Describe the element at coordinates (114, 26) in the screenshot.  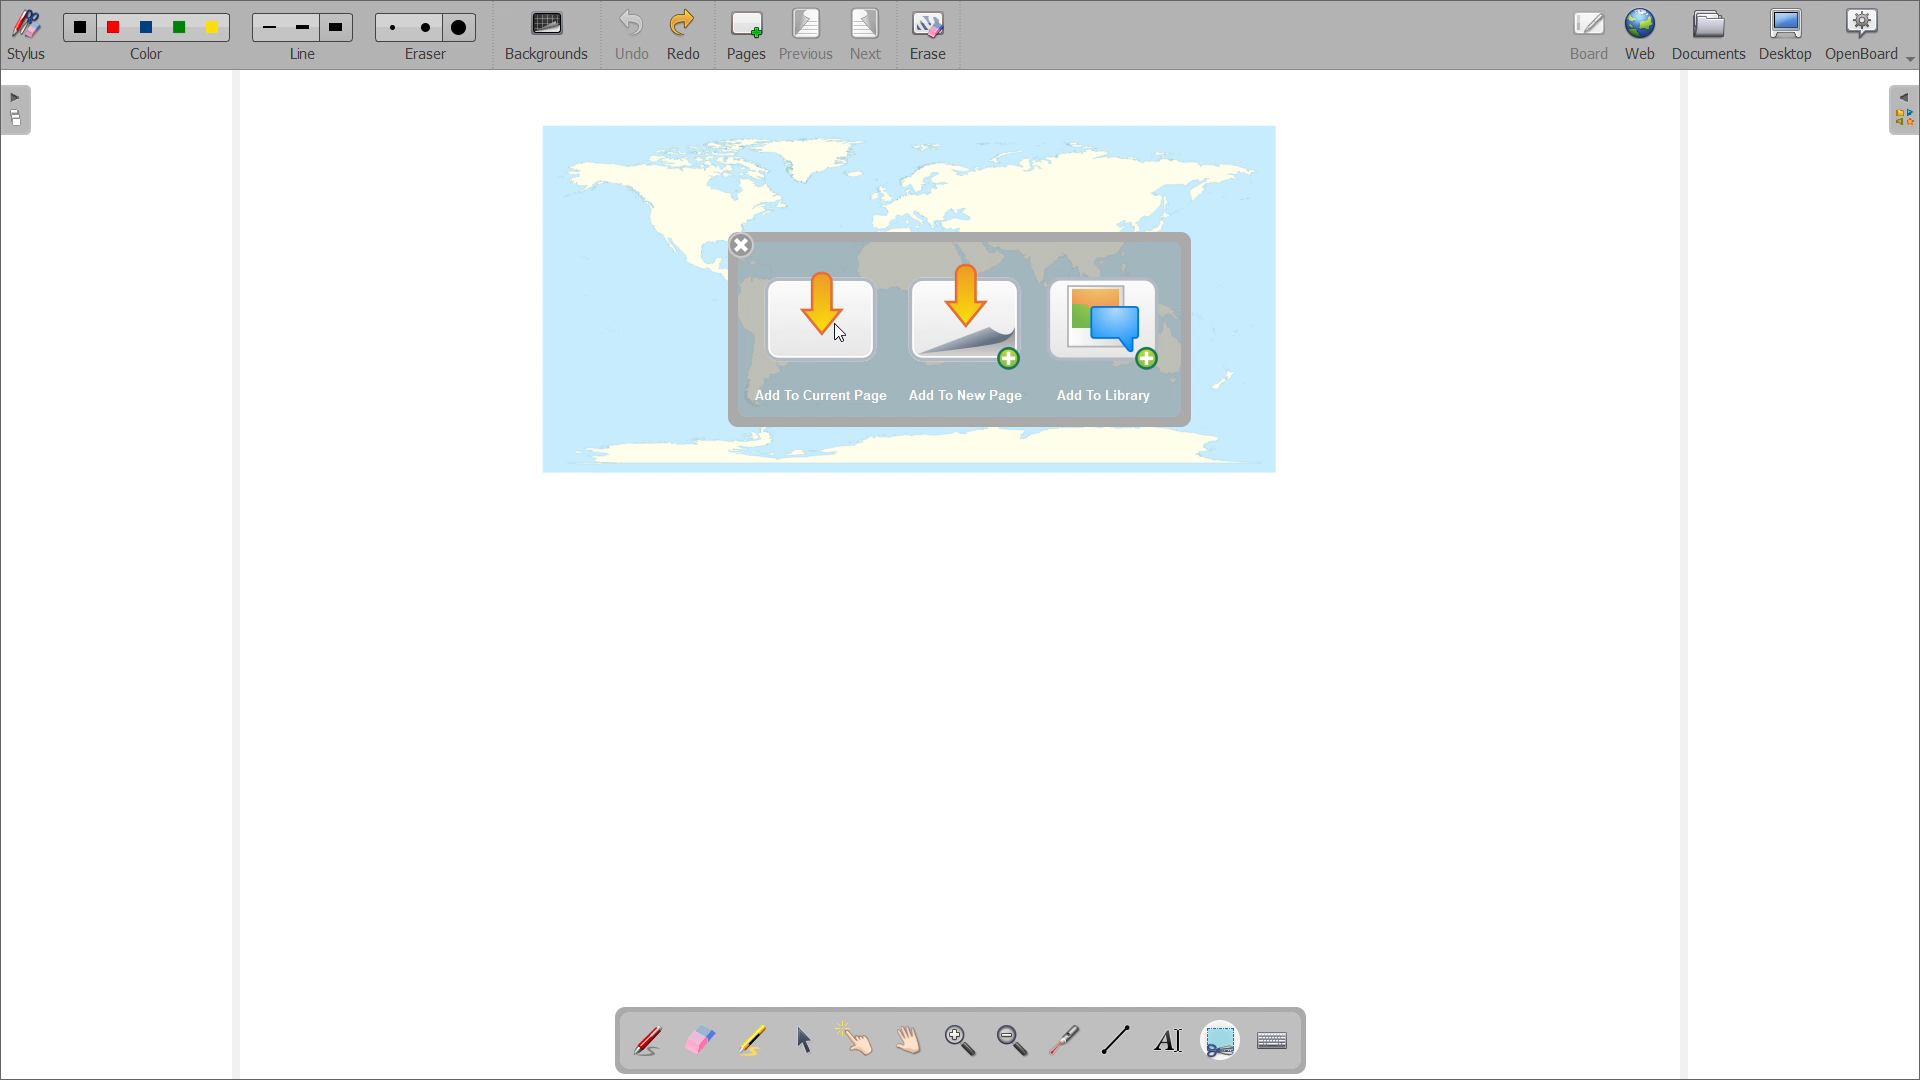
I see `red` at that location.